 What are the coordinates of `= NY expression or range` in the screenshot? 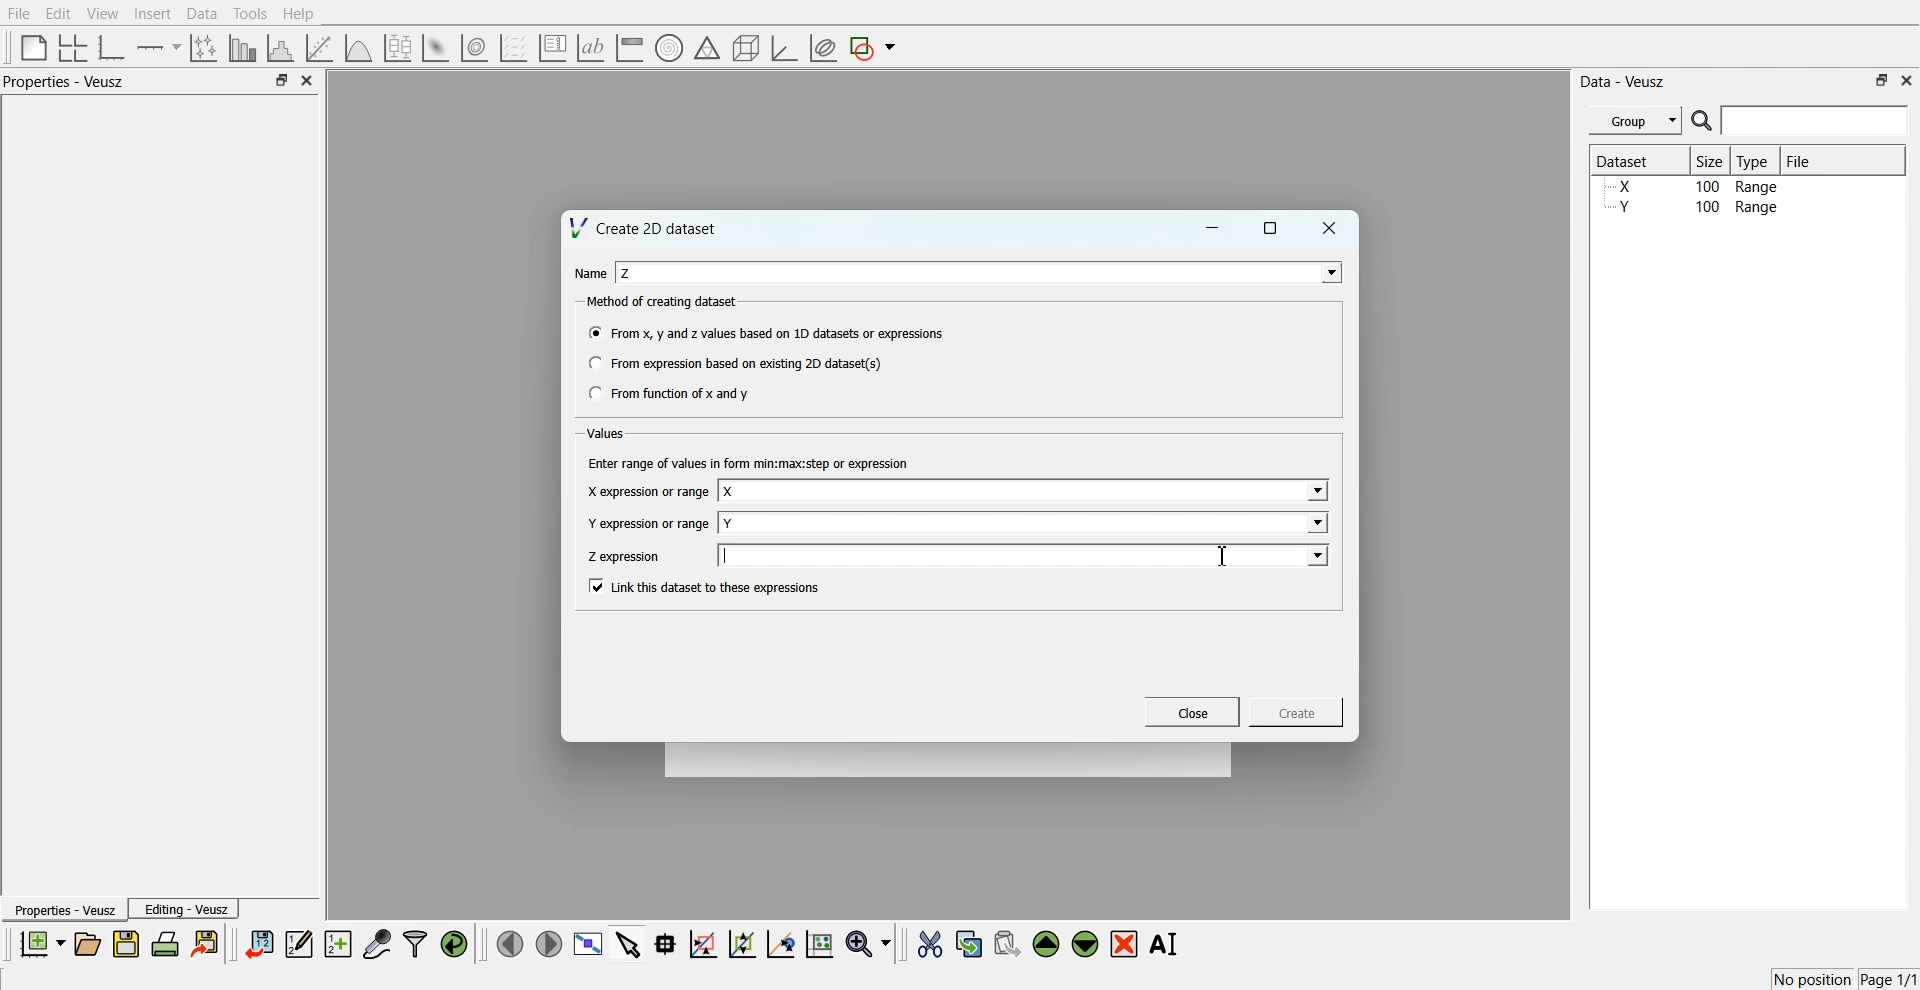 It's located at (649, 523).